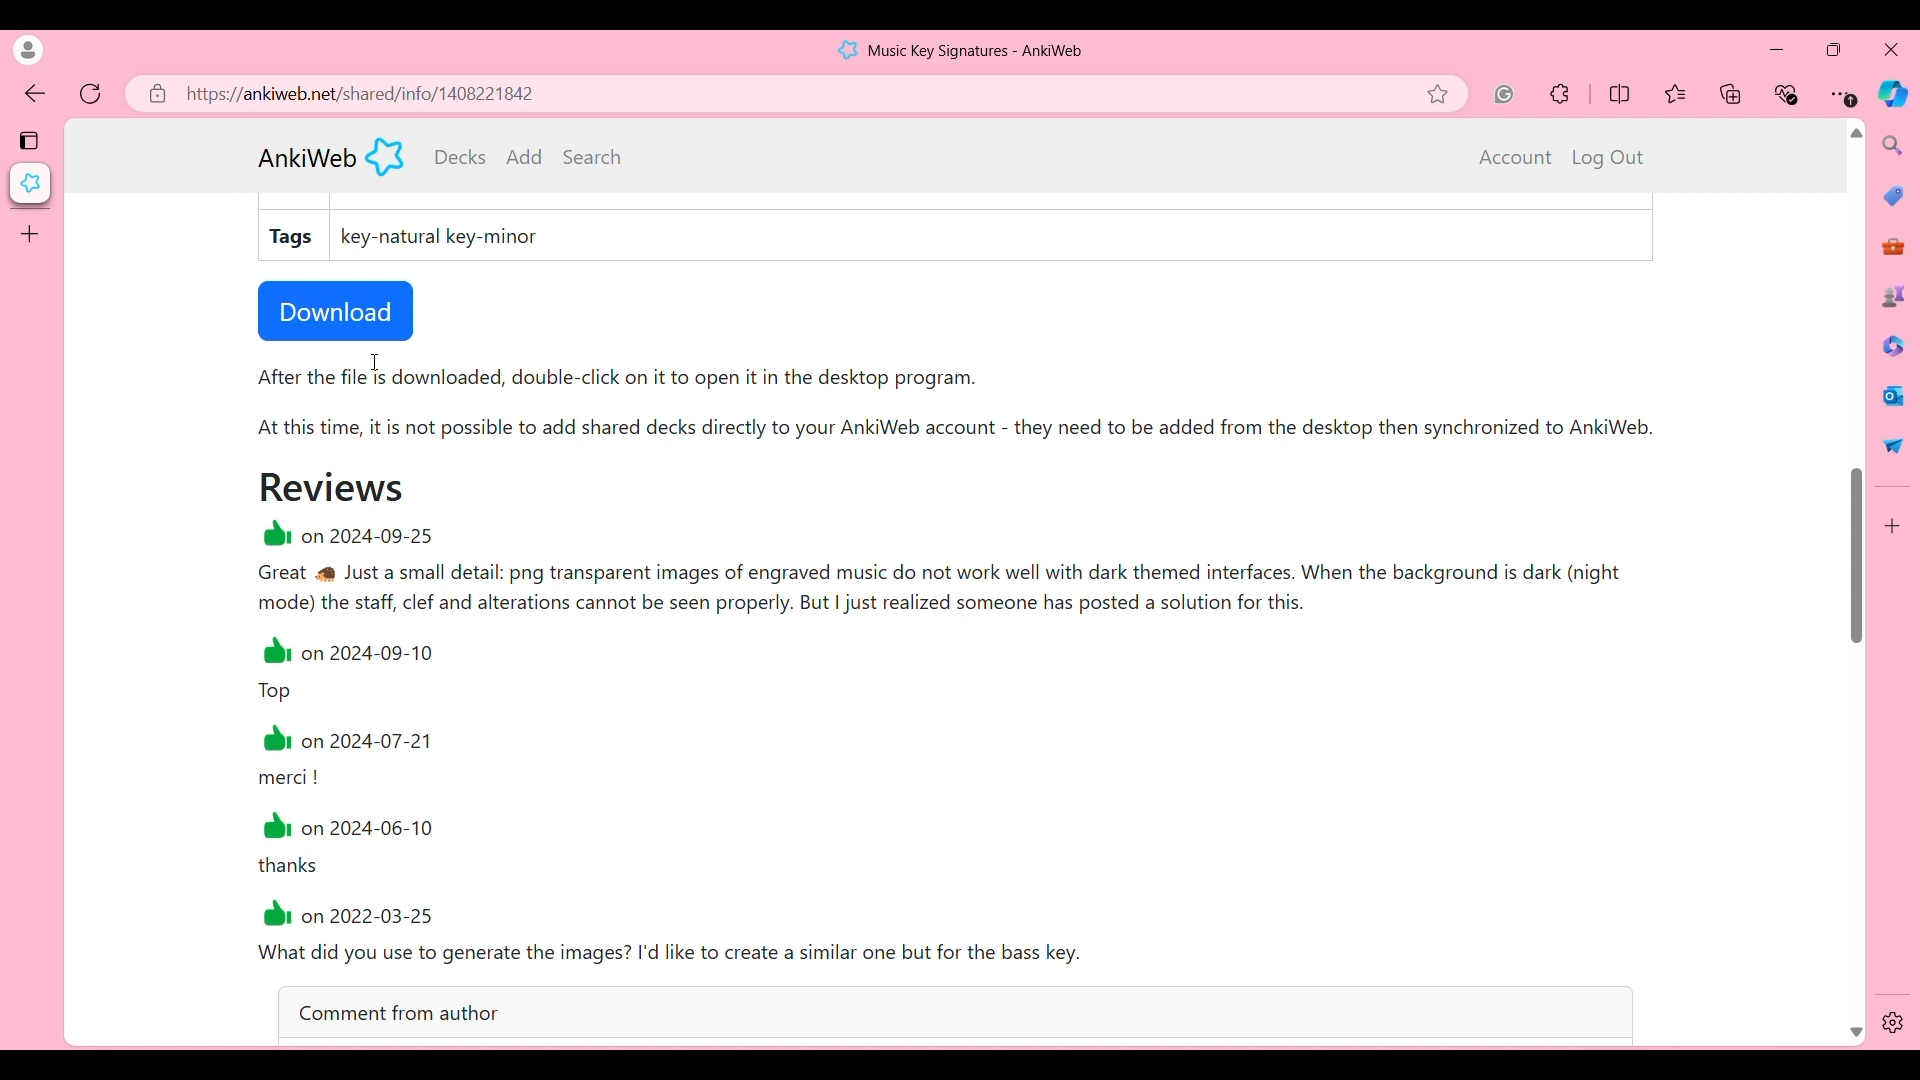  I want to click on After the file is downloaded, double-click on it to open it in the desktop program.
At this time, it is not possible to add shared decks directly to your AnkiWeb account - they need to be added from the desktop then synchronized to AnkiWeb., so click(976, 411).